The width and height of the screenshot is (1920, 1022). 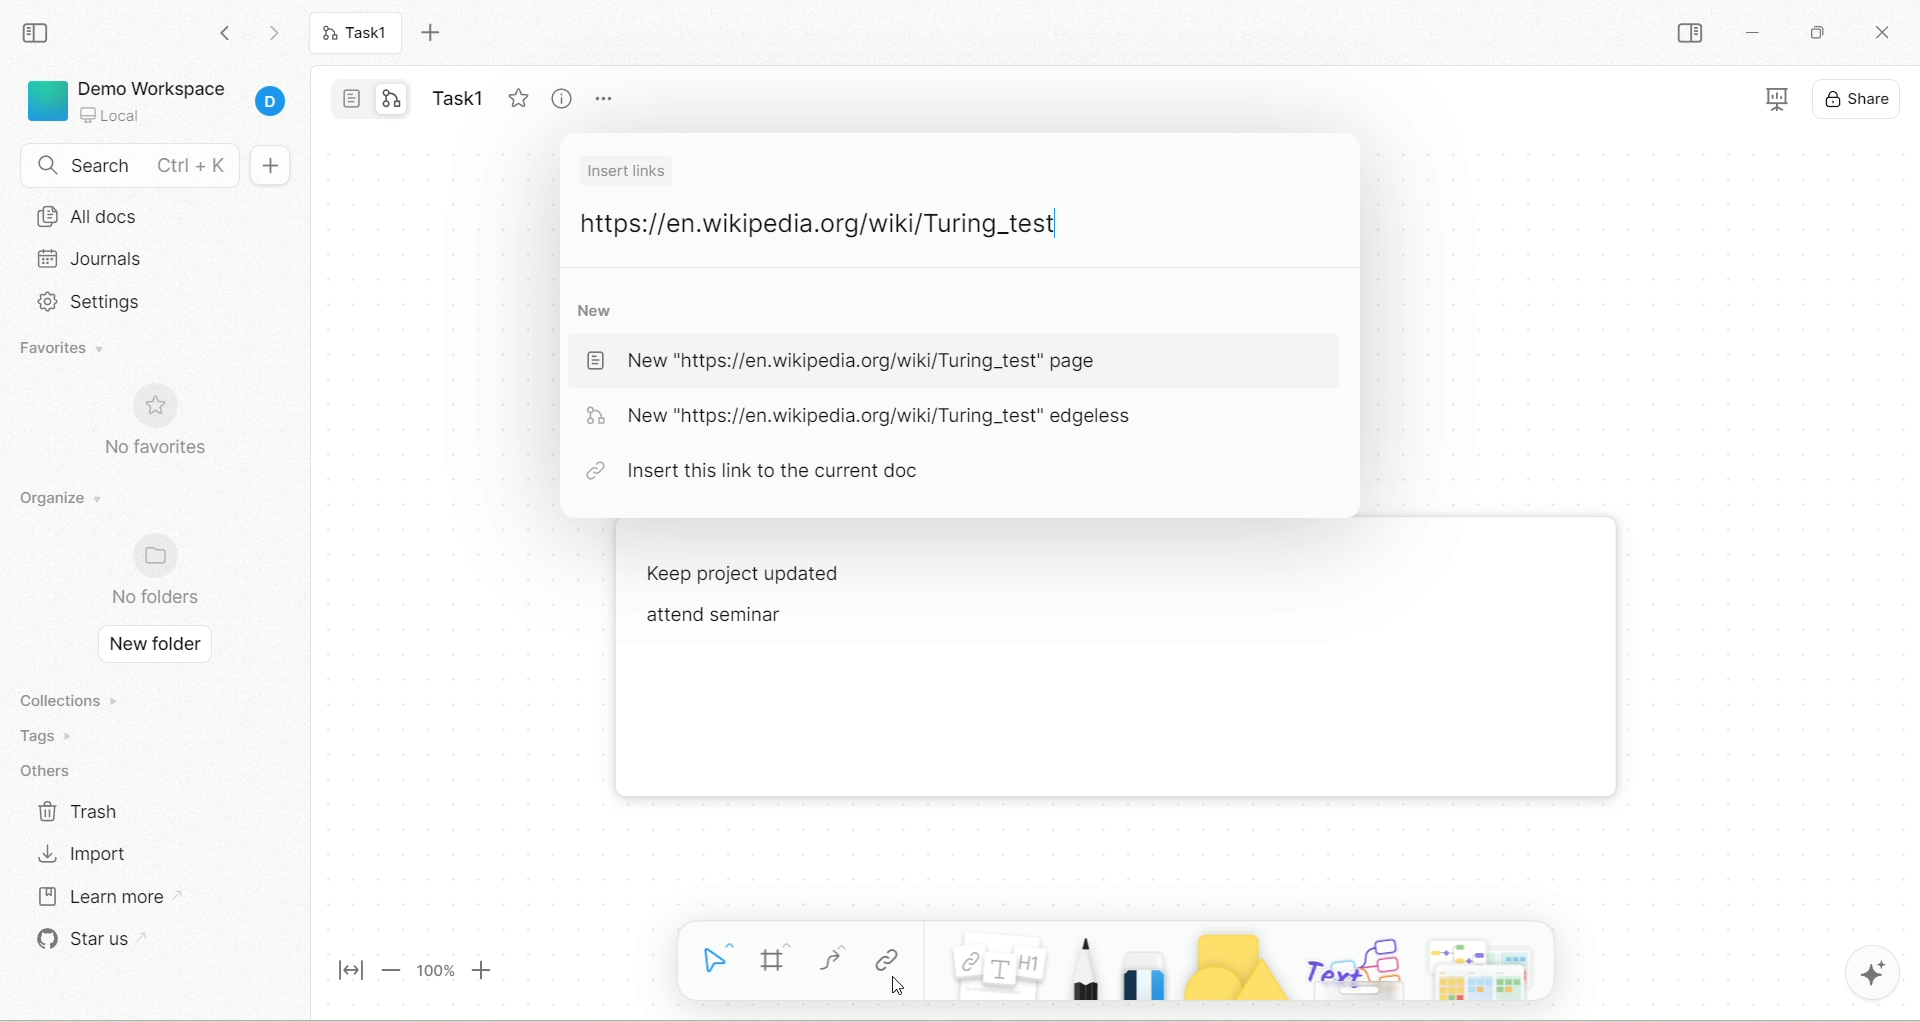 I want to click on all docs, so click(x=152, y=218).